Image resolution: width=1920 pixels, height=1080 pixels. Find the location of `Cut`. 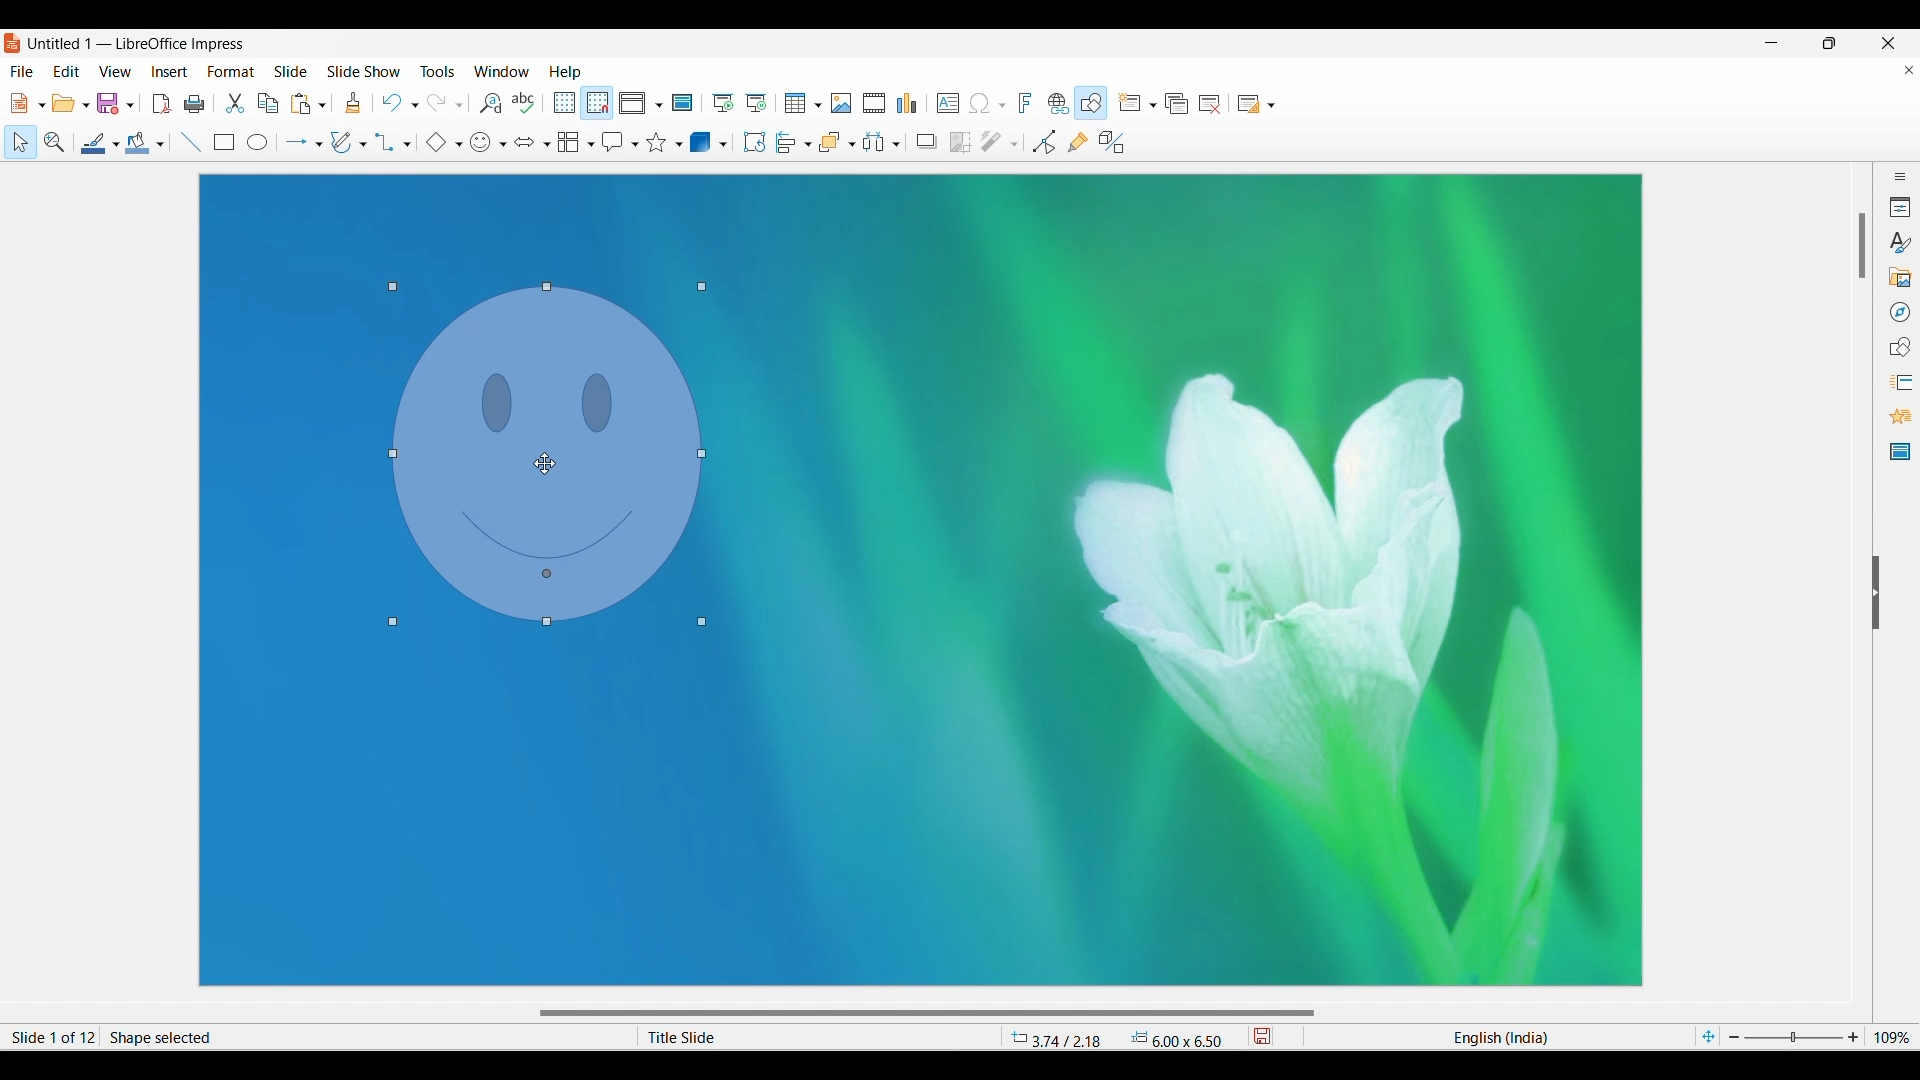

Cut is located at coordinates (235, 103).